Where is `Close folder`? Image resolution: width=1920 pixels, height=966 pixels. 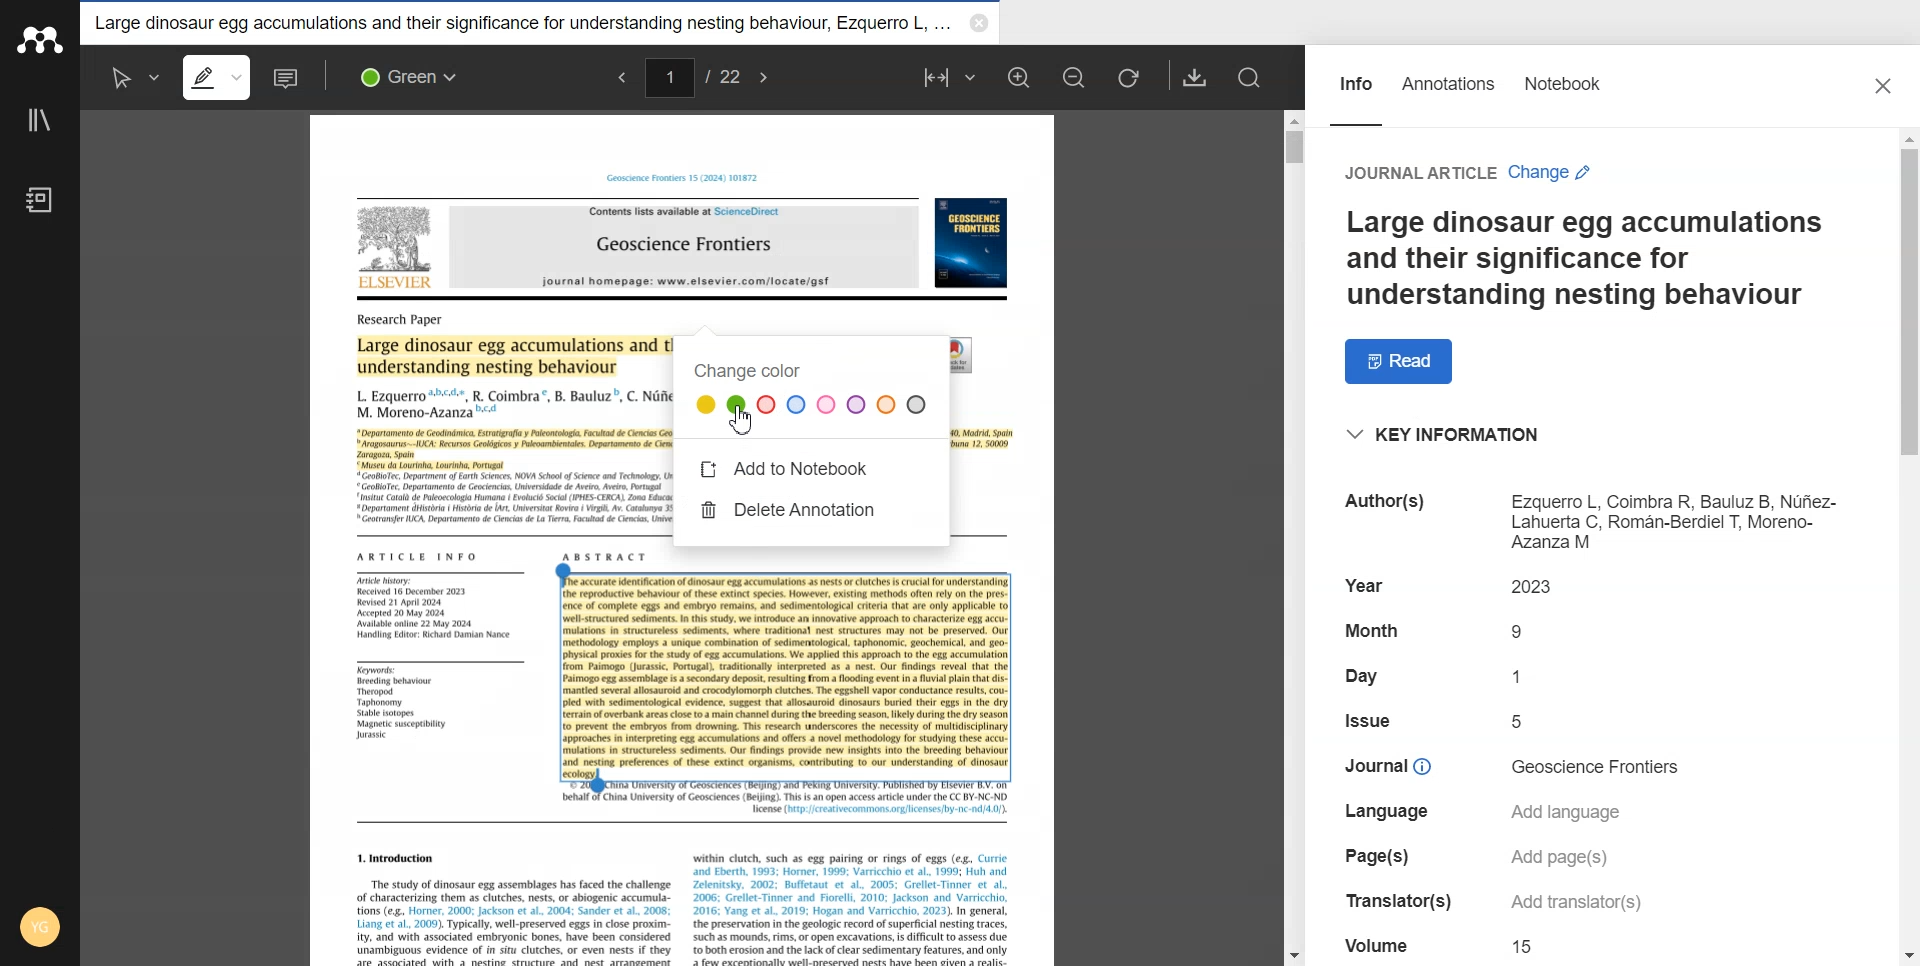
Close folder is located at coordinates (979, 25).